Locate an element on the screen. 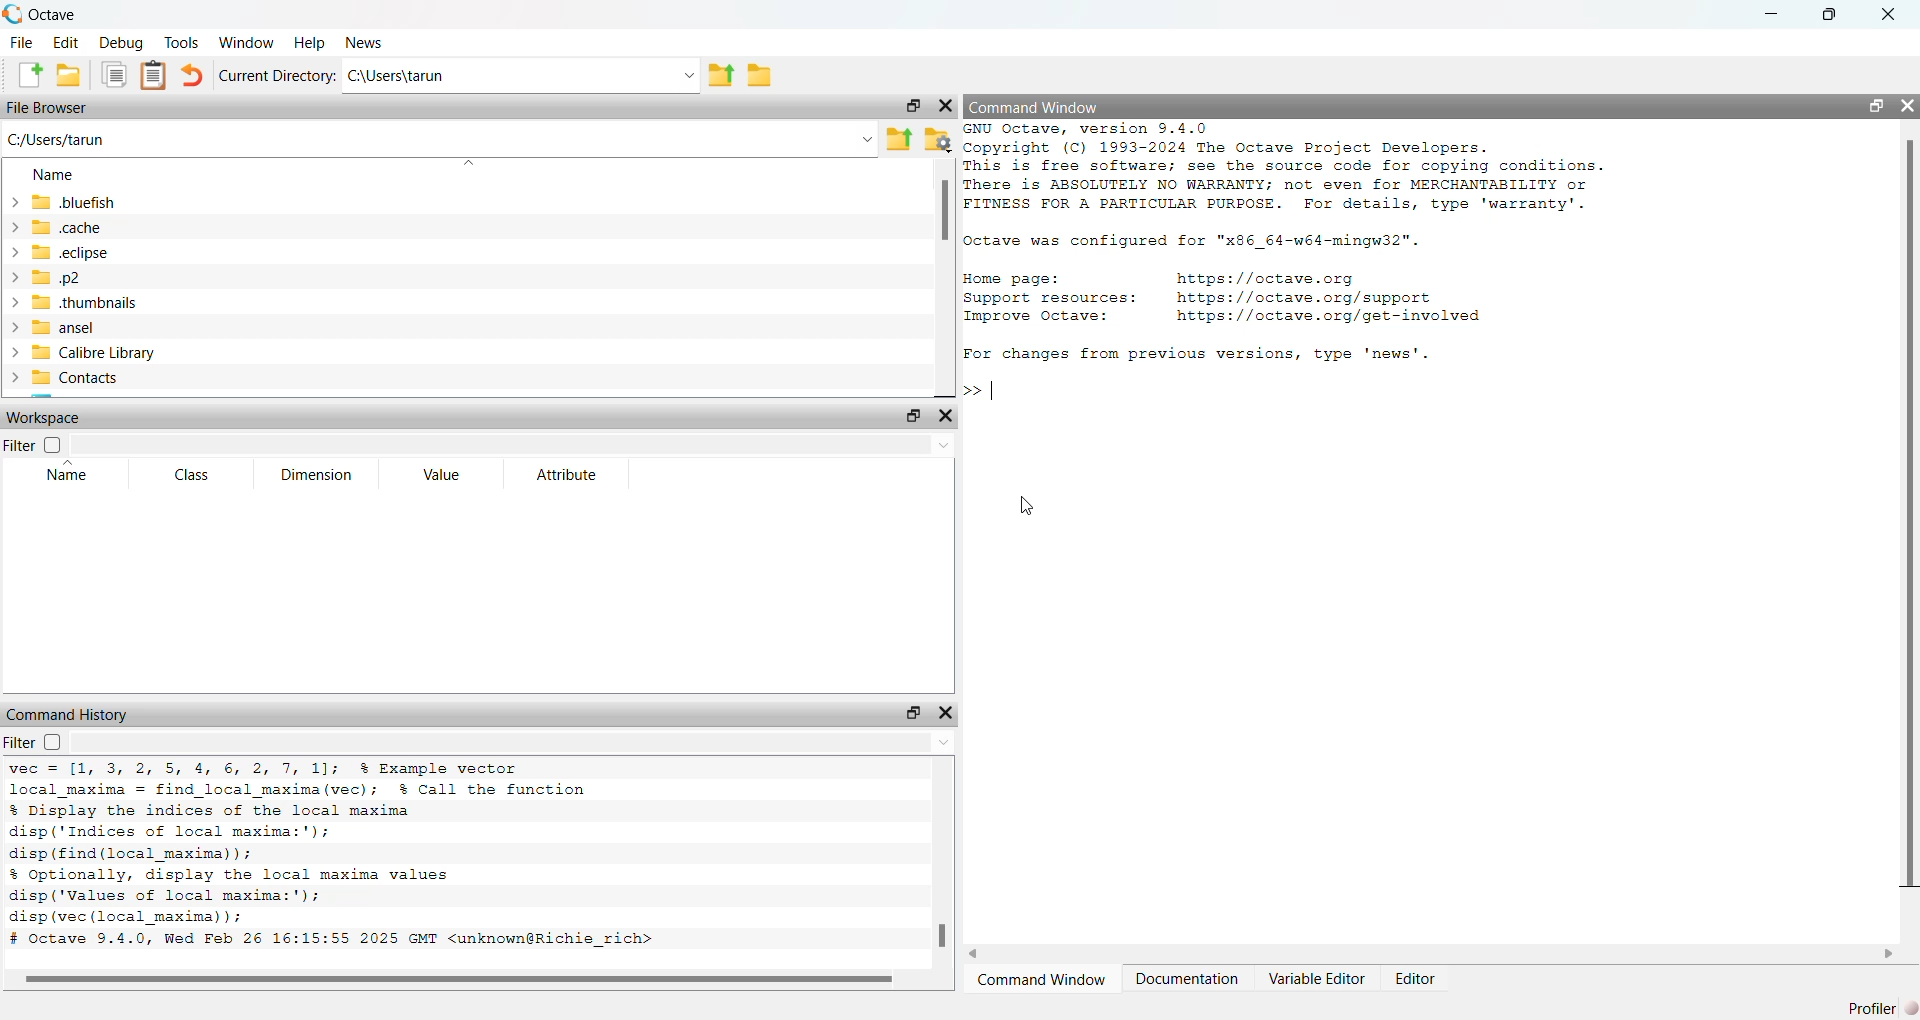 The height and width of the screenshot is (1020, 1920). Filter is located at coordinates (34, 744).